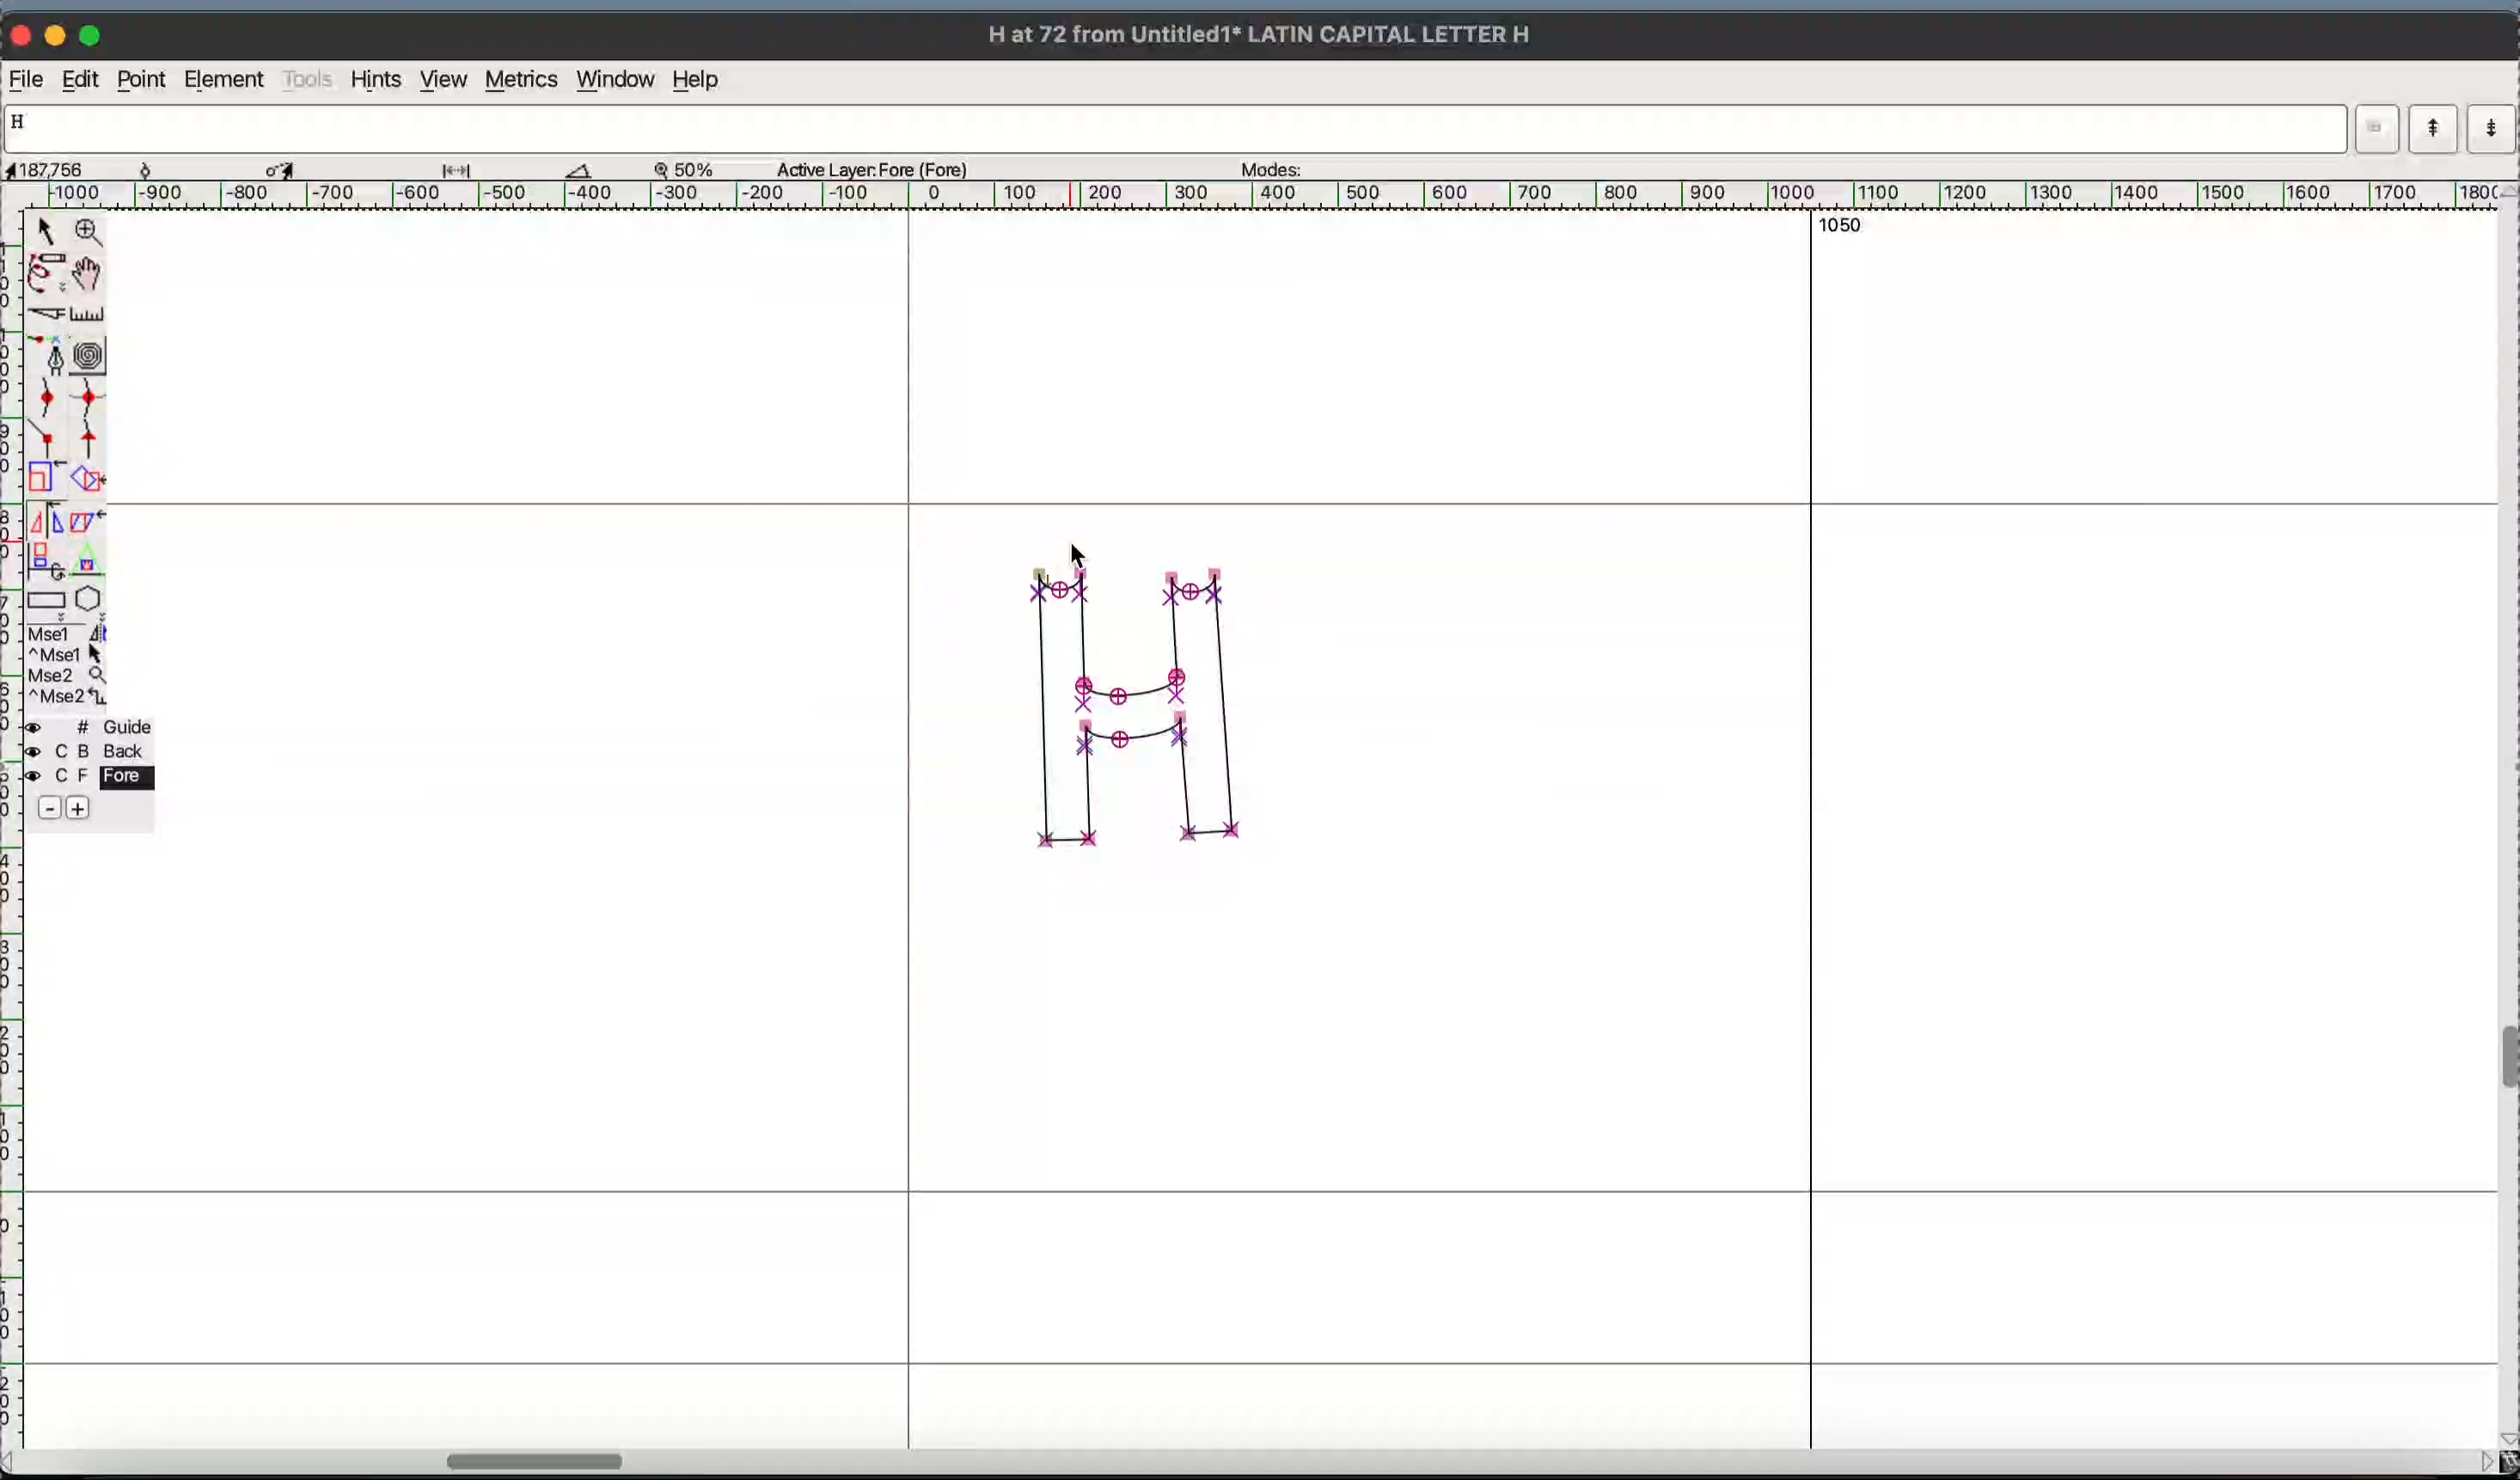  Describe the element at coordinates (142, 79) in the screenshot. I see `point` at that location.